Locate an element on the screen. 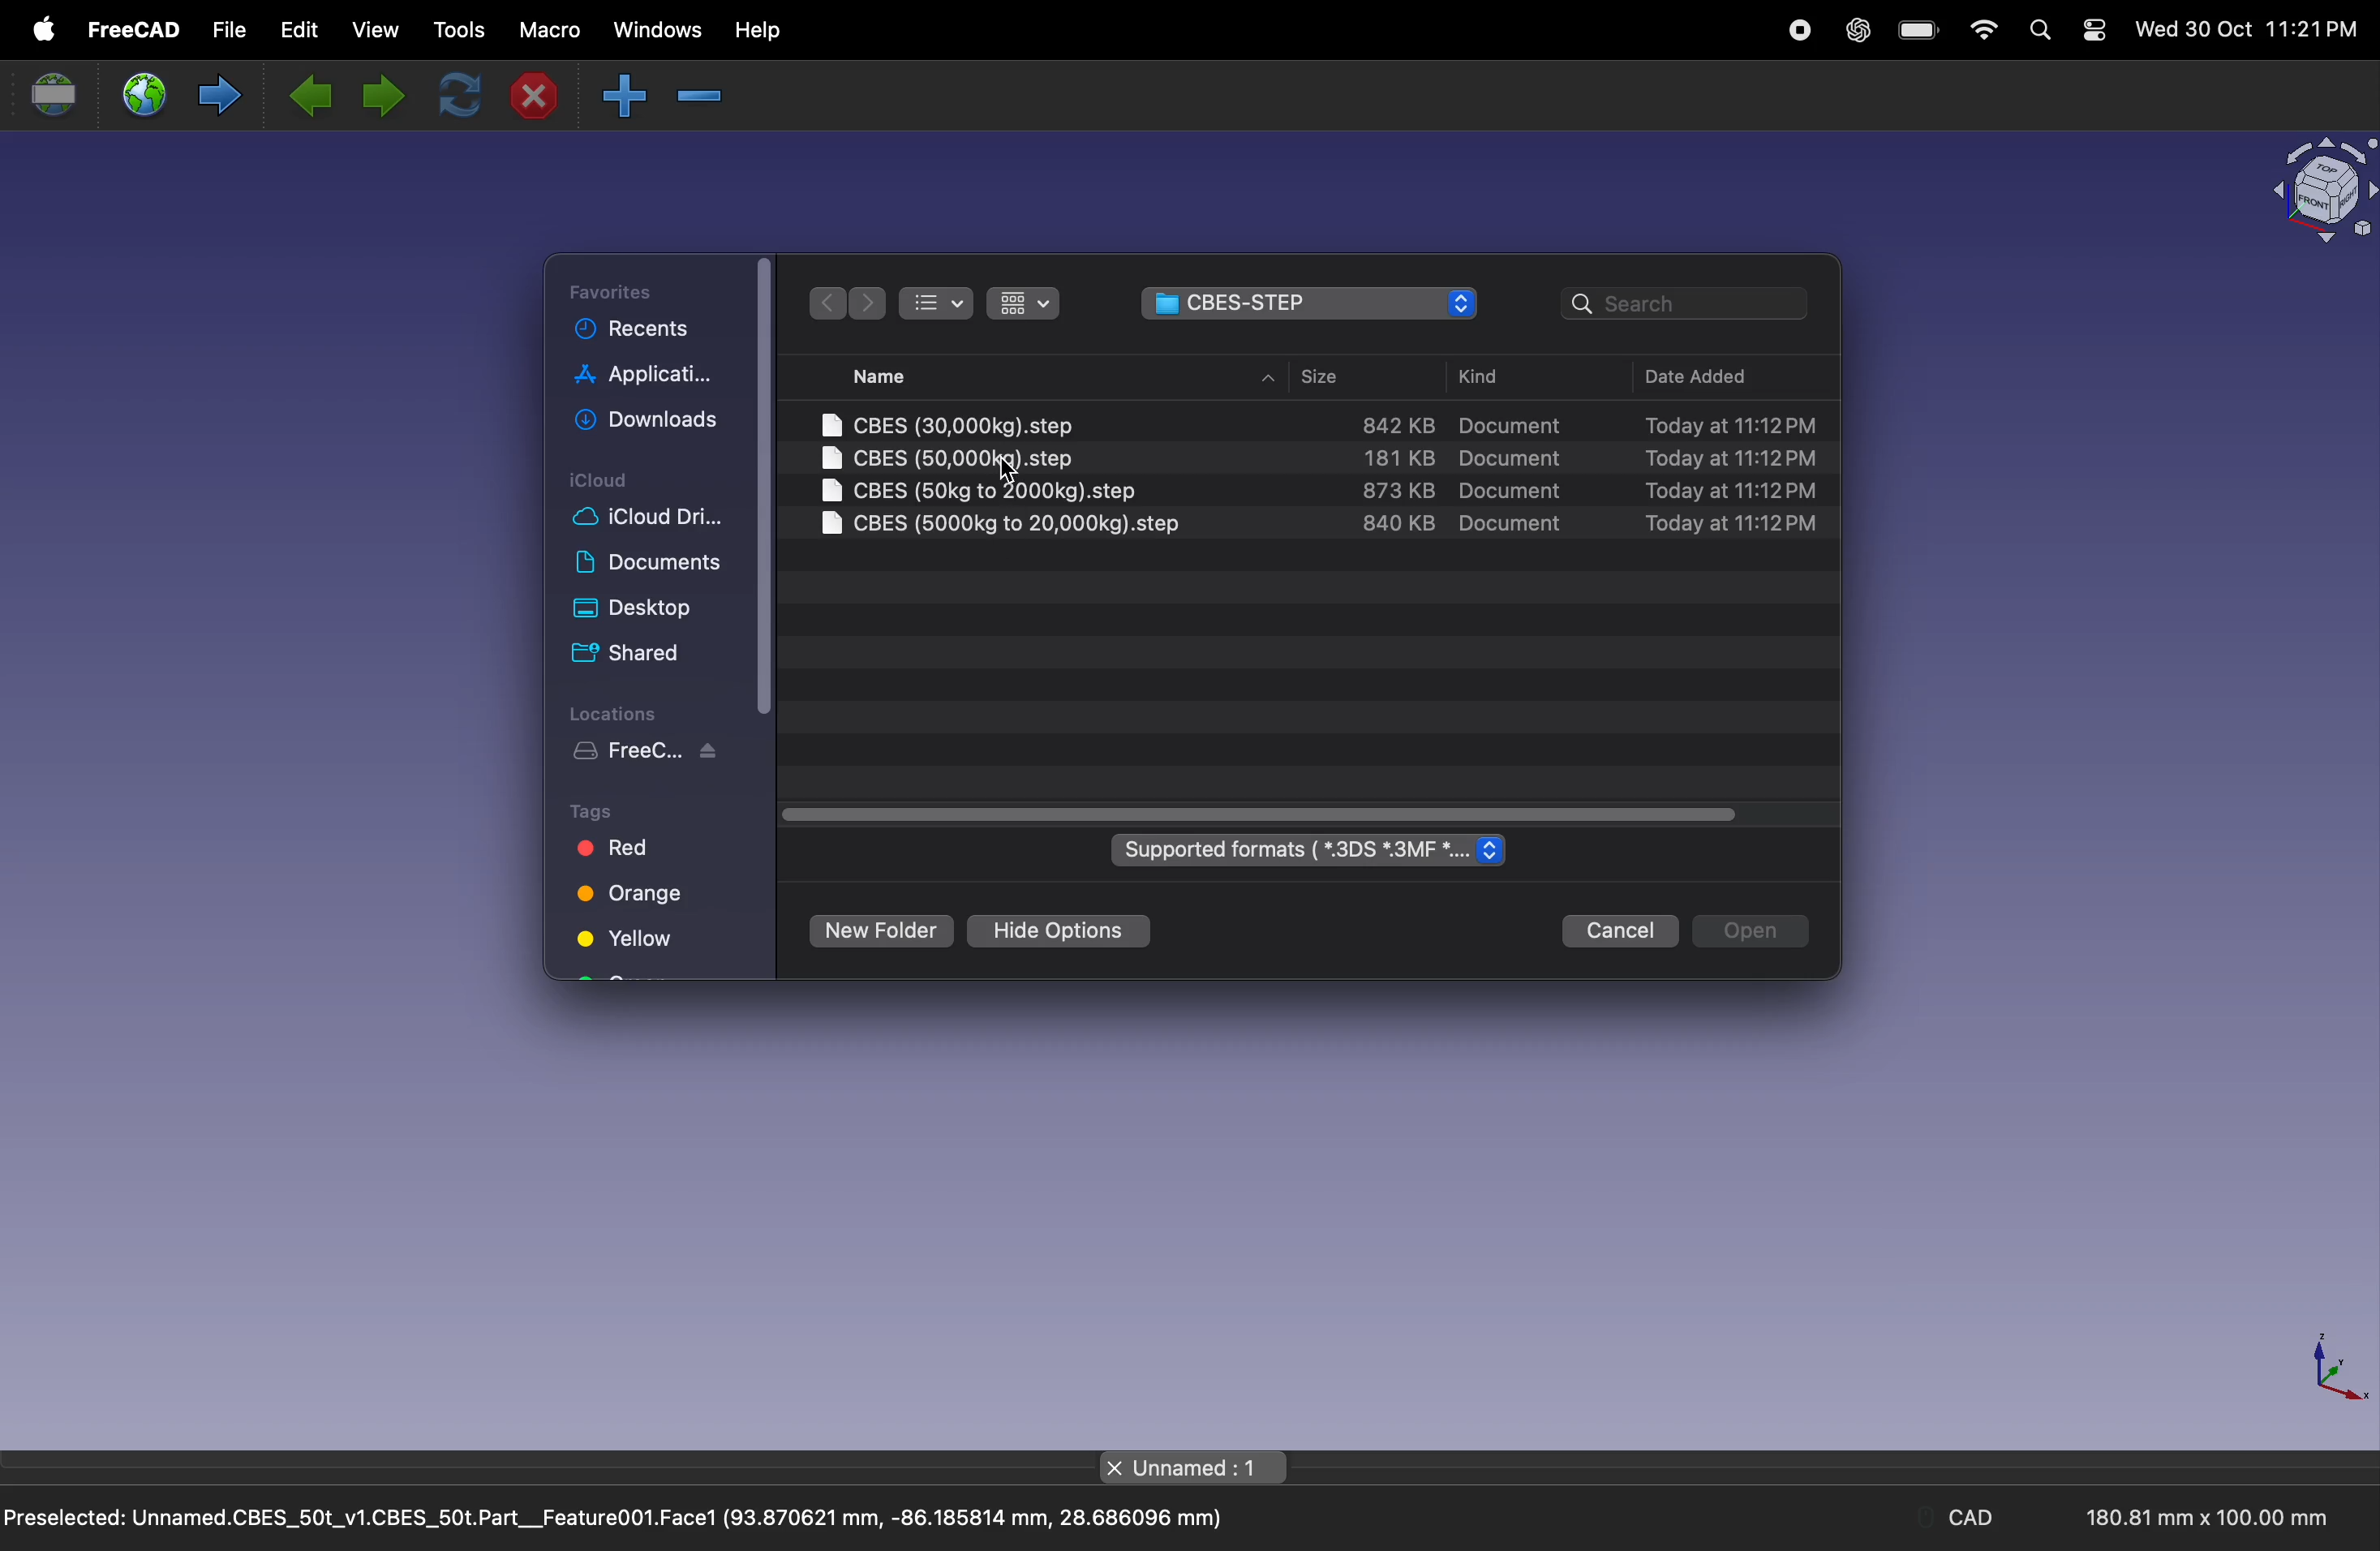 The image size is (2380, 1551). refresh is located at coordinates (451, 93).